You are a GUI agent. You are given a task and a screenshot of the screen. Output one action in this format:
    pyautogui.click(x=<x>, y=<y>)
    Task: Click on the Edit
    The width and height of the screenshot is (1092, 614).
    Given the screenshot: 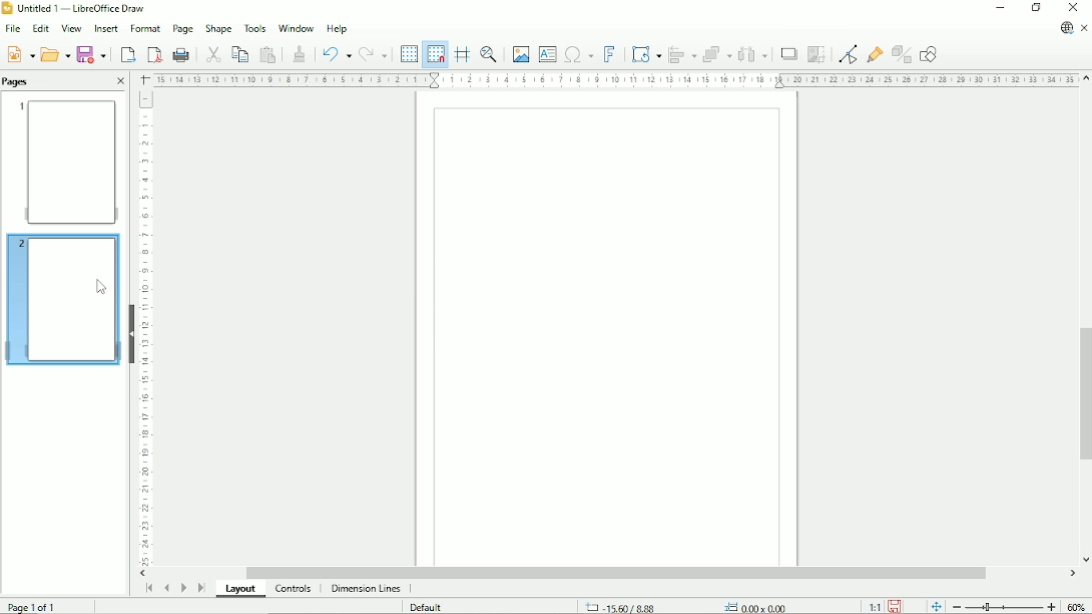 What is the action you would take?
    pyautogui.click(x=39, y=29)
    